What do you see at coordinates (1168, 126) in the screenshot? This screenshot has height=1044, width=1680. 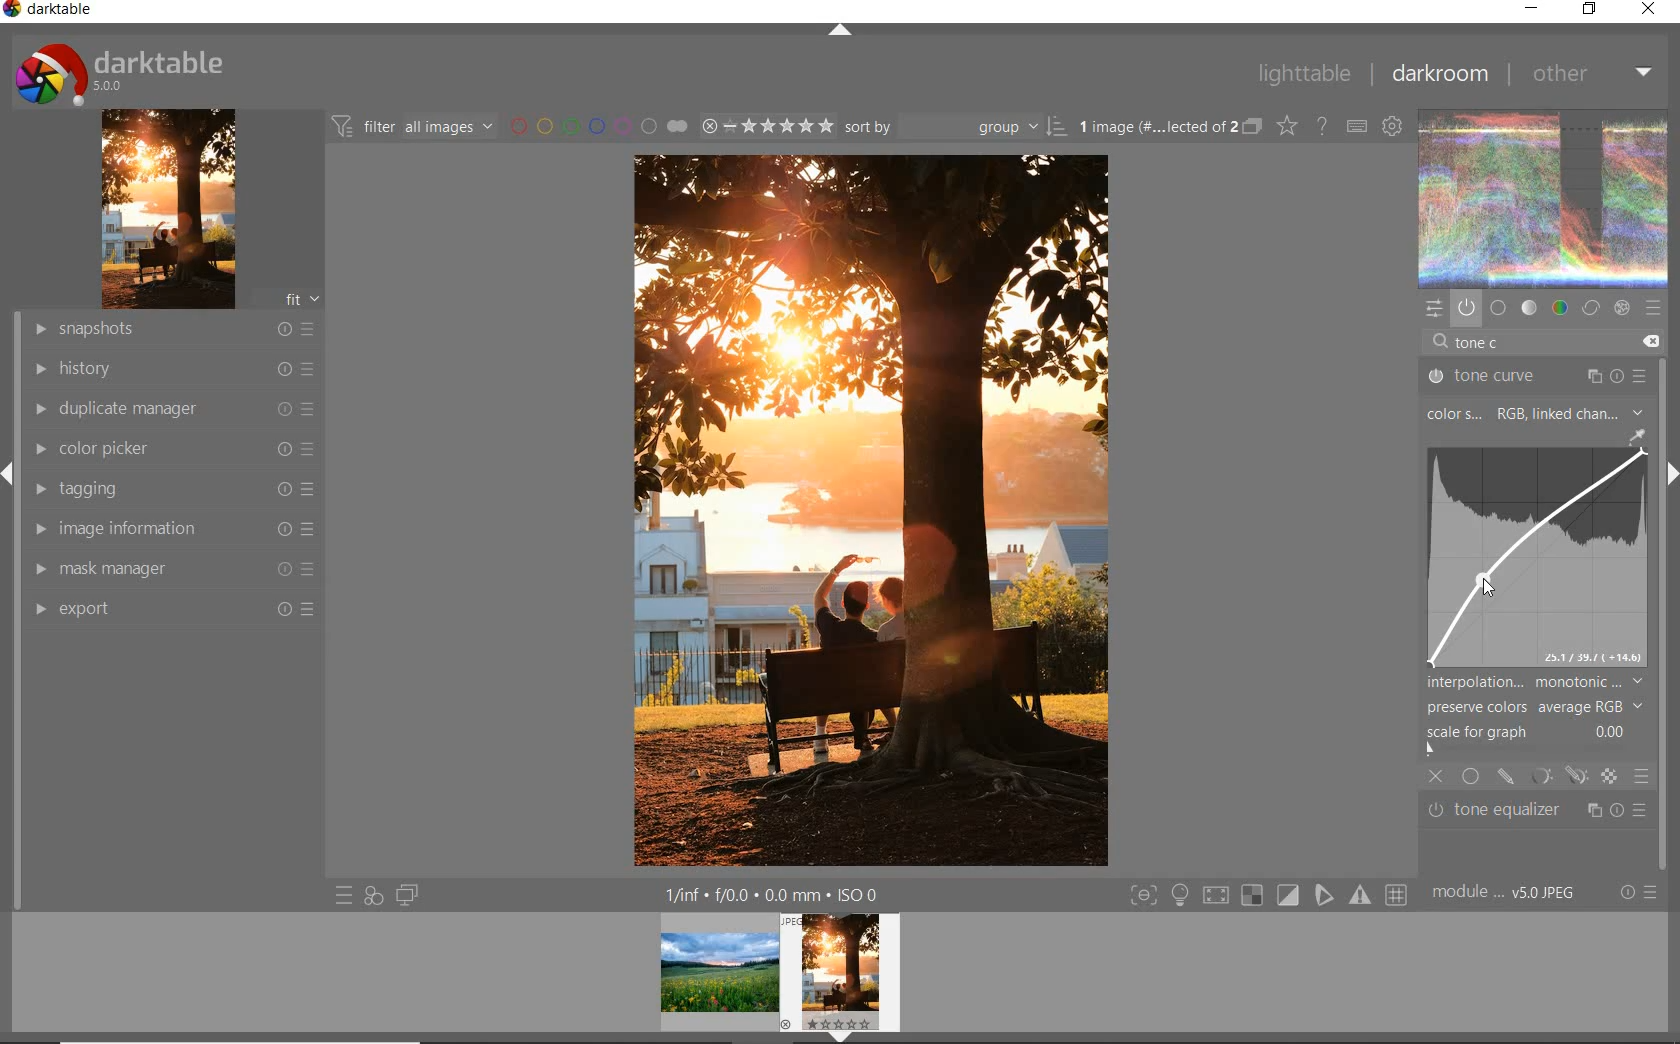 I see `1 image (#.... lected of 2)` at bounding box center [1168, 126].